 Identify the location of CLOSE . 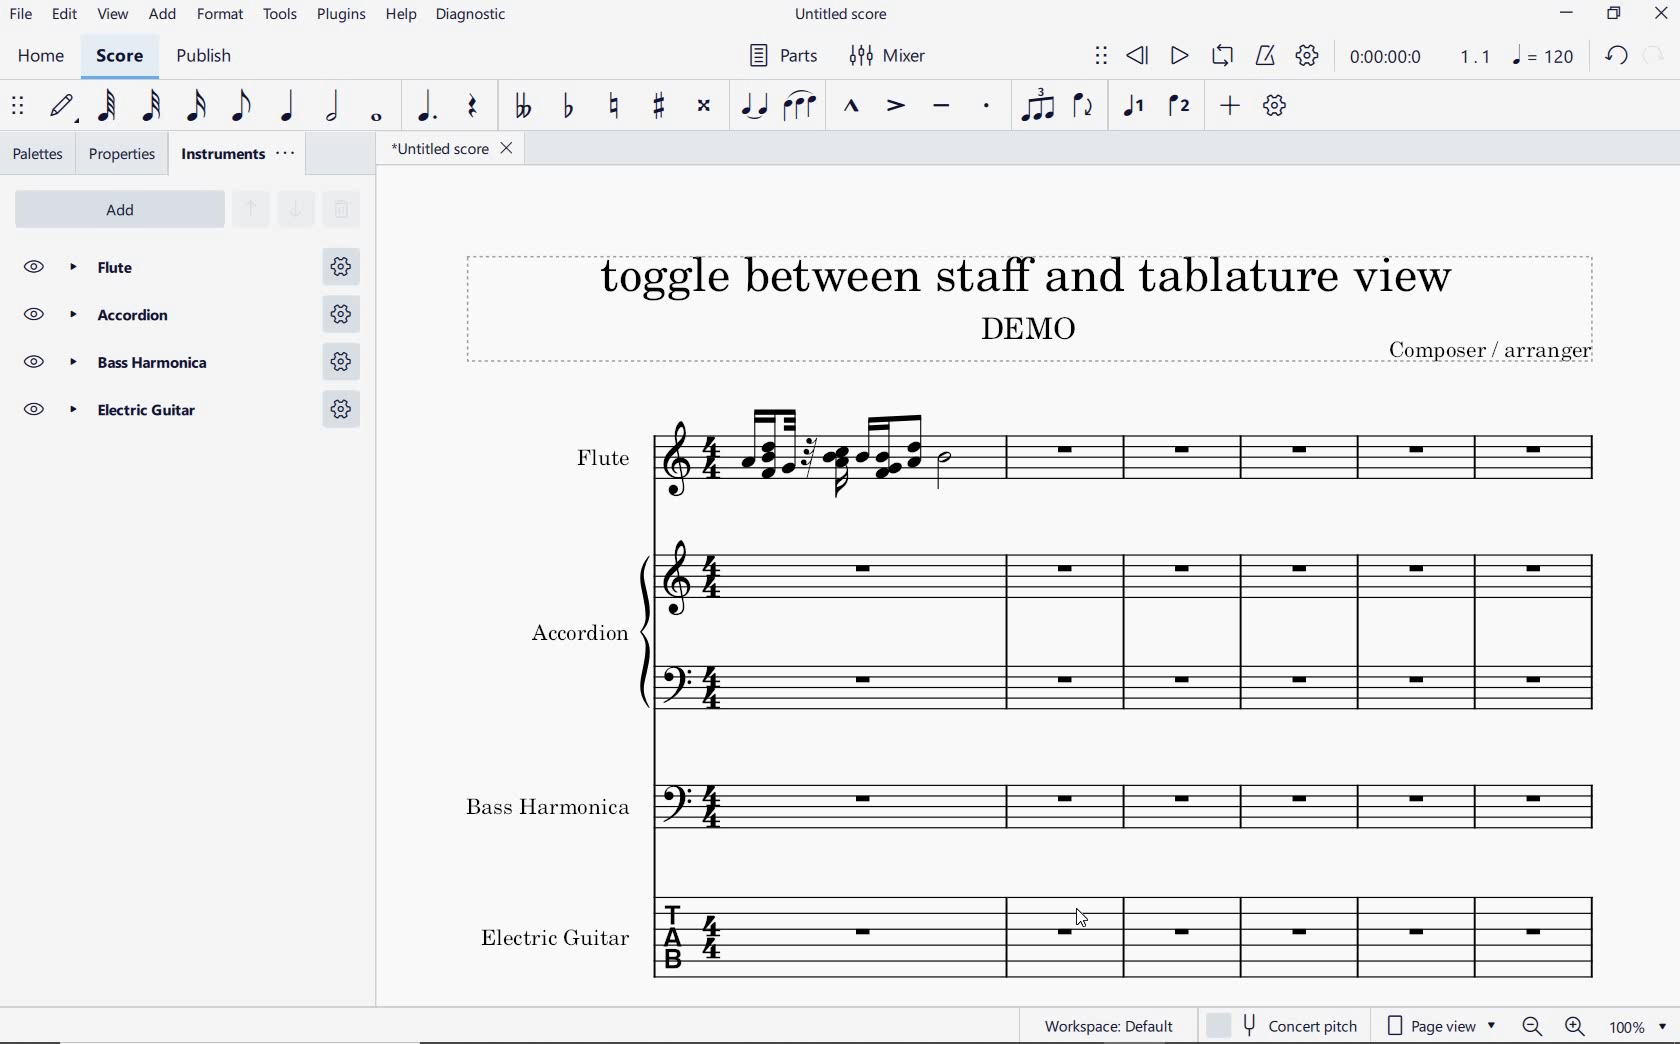
(1663, 16).